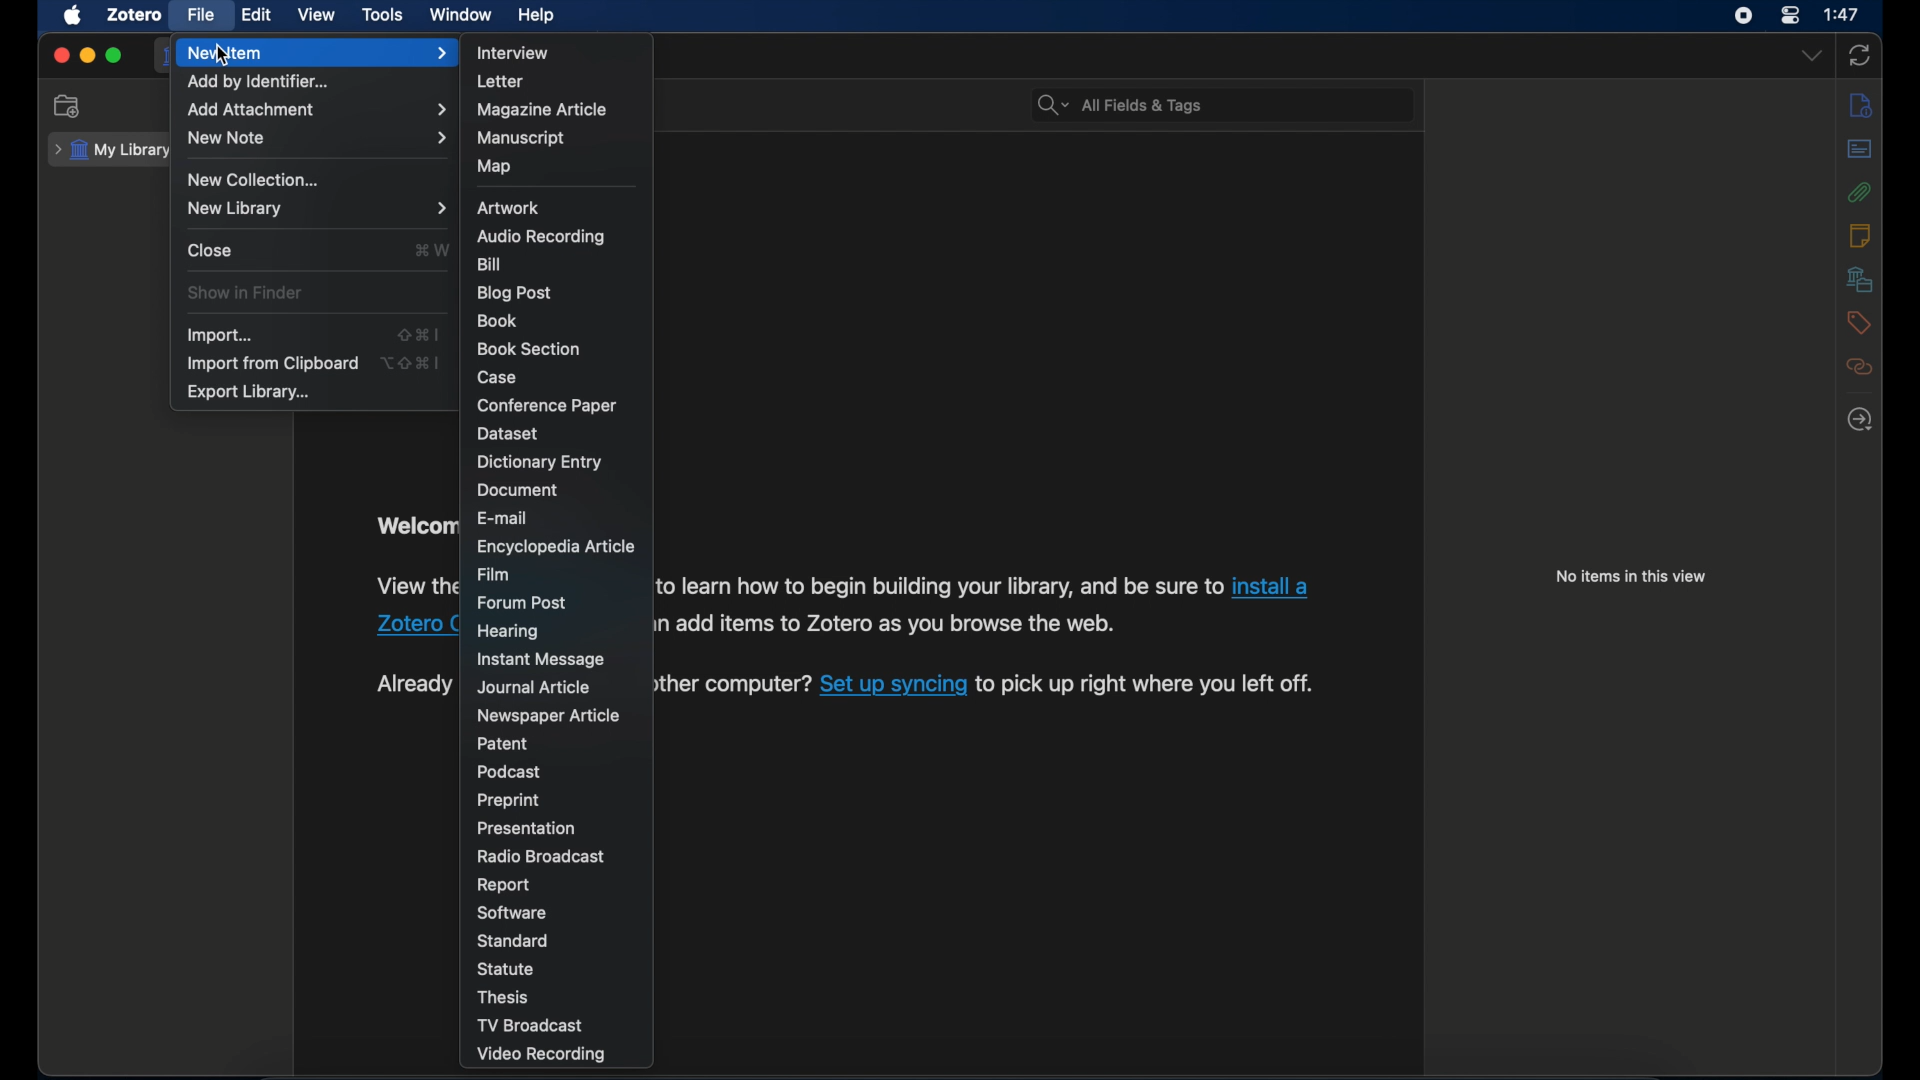  What do you see at coordinates (218, 336) in the screenshot?
I see `import` at bounding box center [218, 336].